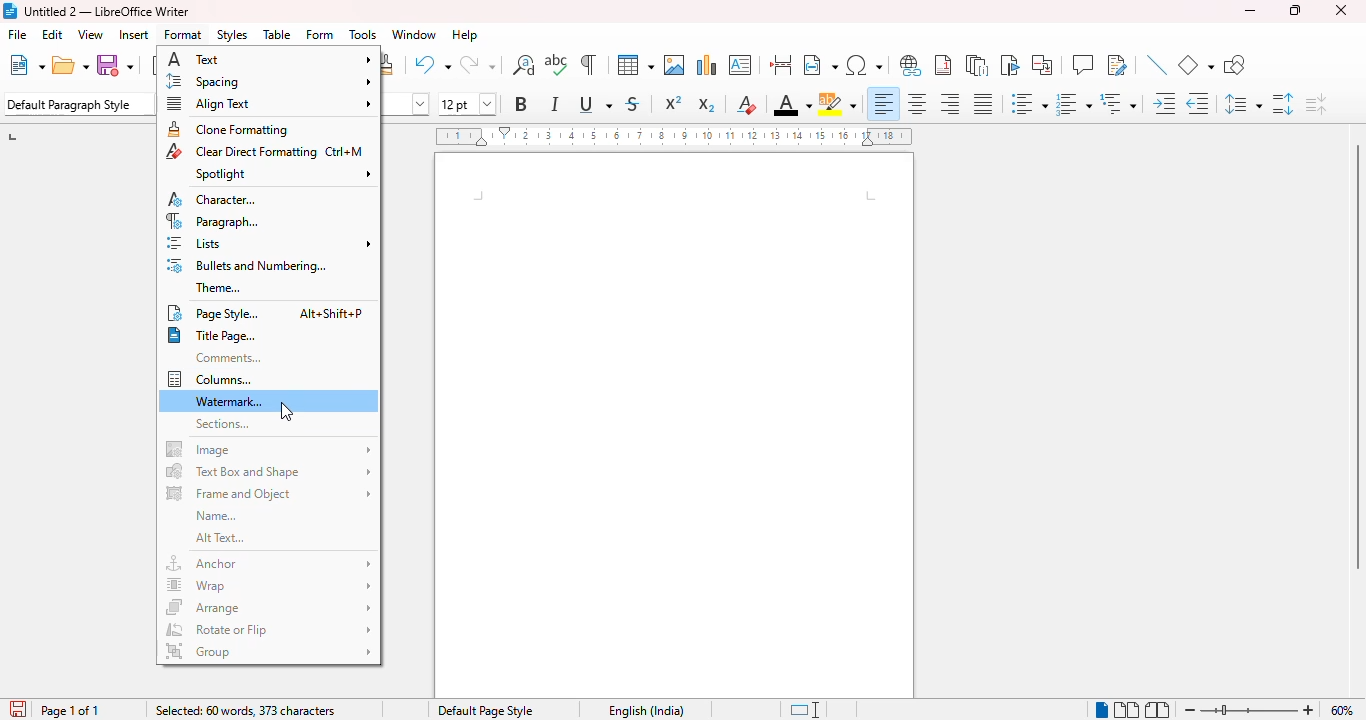 The width and height of the screenshot is (1366, 720). Describe the element at coordinates (1342, 710) in the screenshot. I see `zoom factor` at that location.